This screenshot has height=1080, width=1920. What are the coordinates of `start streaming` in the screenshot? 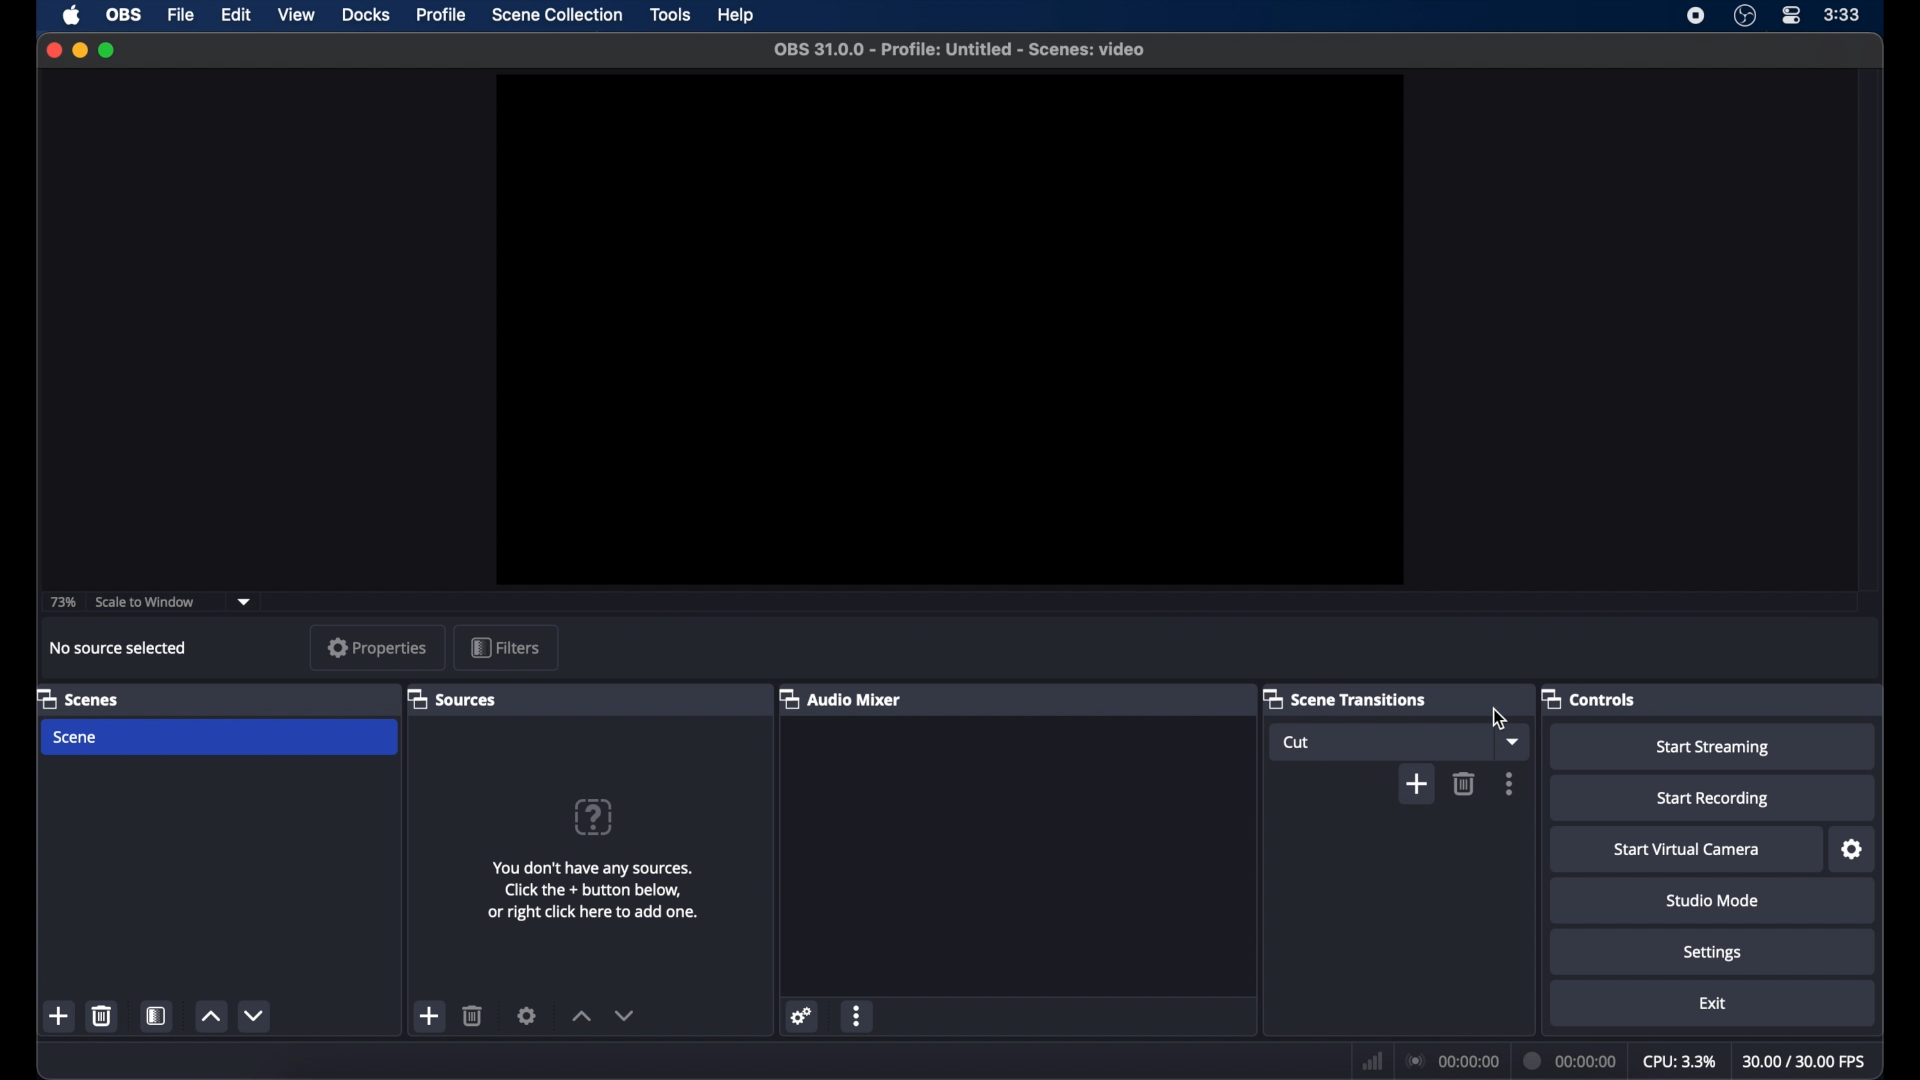 It's located at (1715, 748).